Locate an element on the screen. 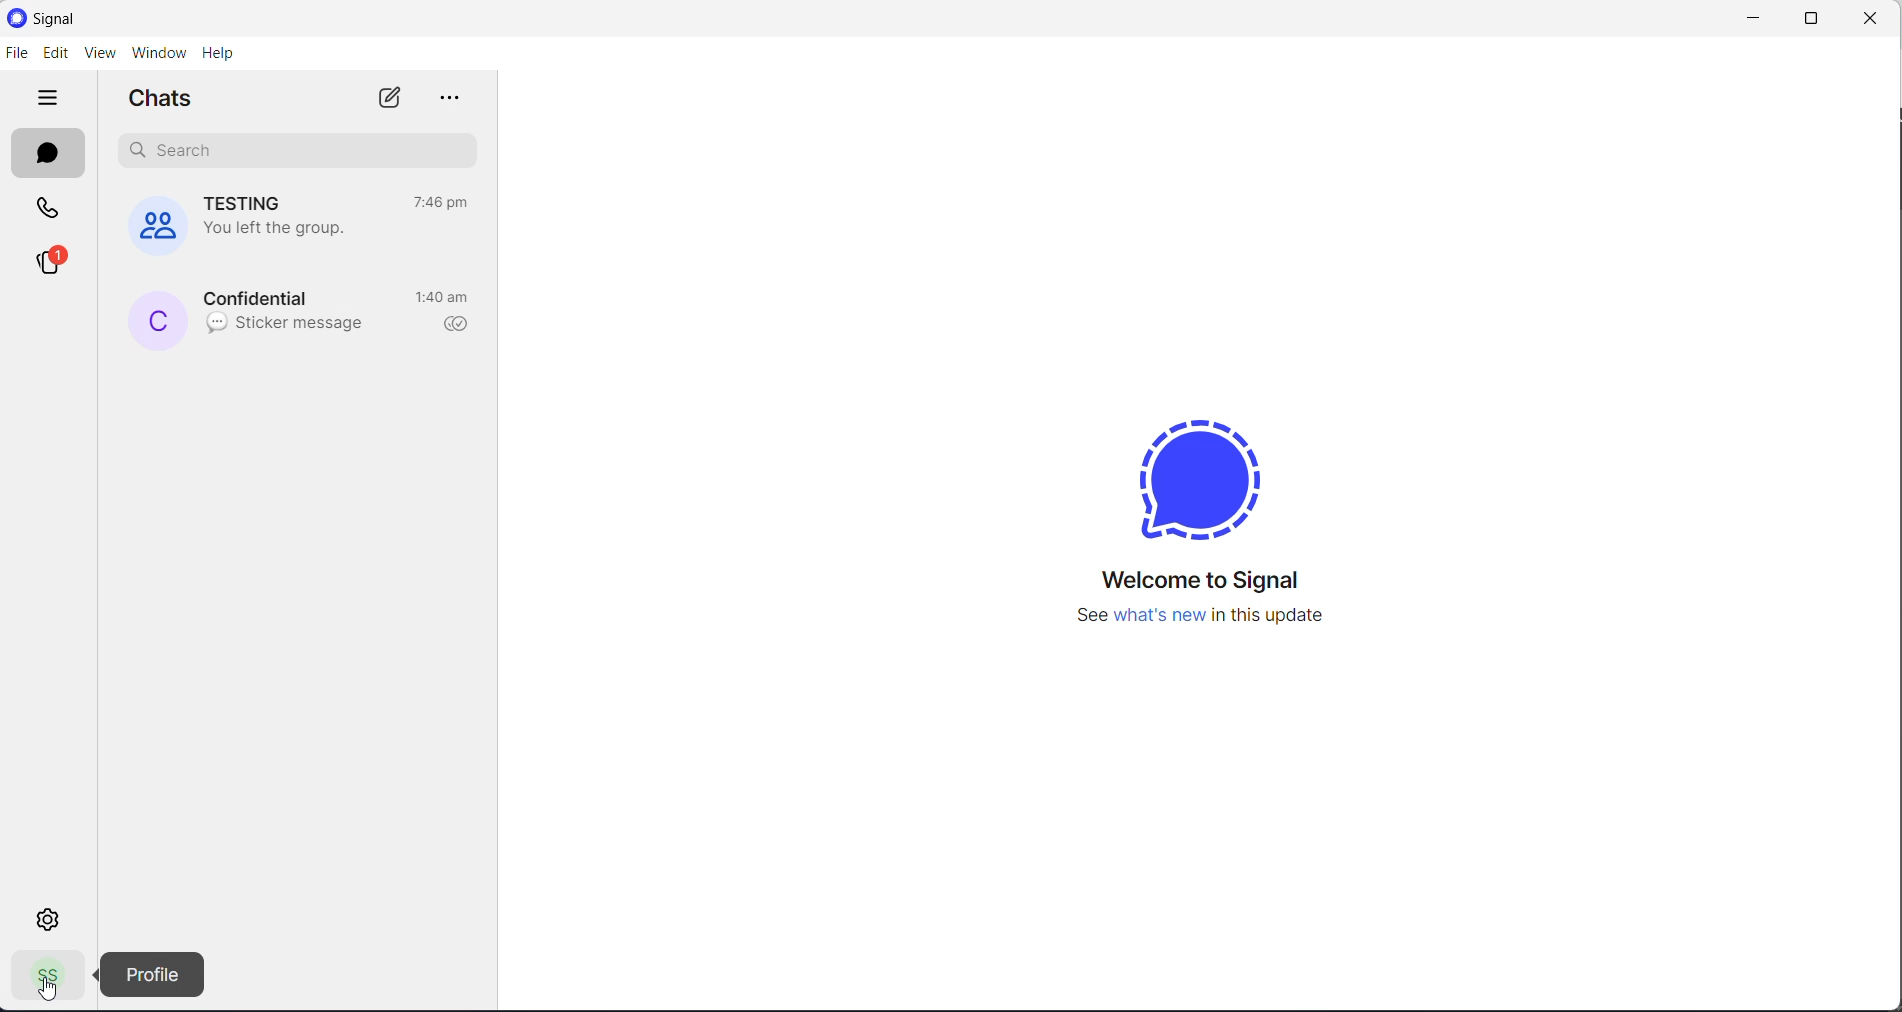 The width and height of the screenshot is (1902, 1012). read recipient is located at coordinates (462, 325).